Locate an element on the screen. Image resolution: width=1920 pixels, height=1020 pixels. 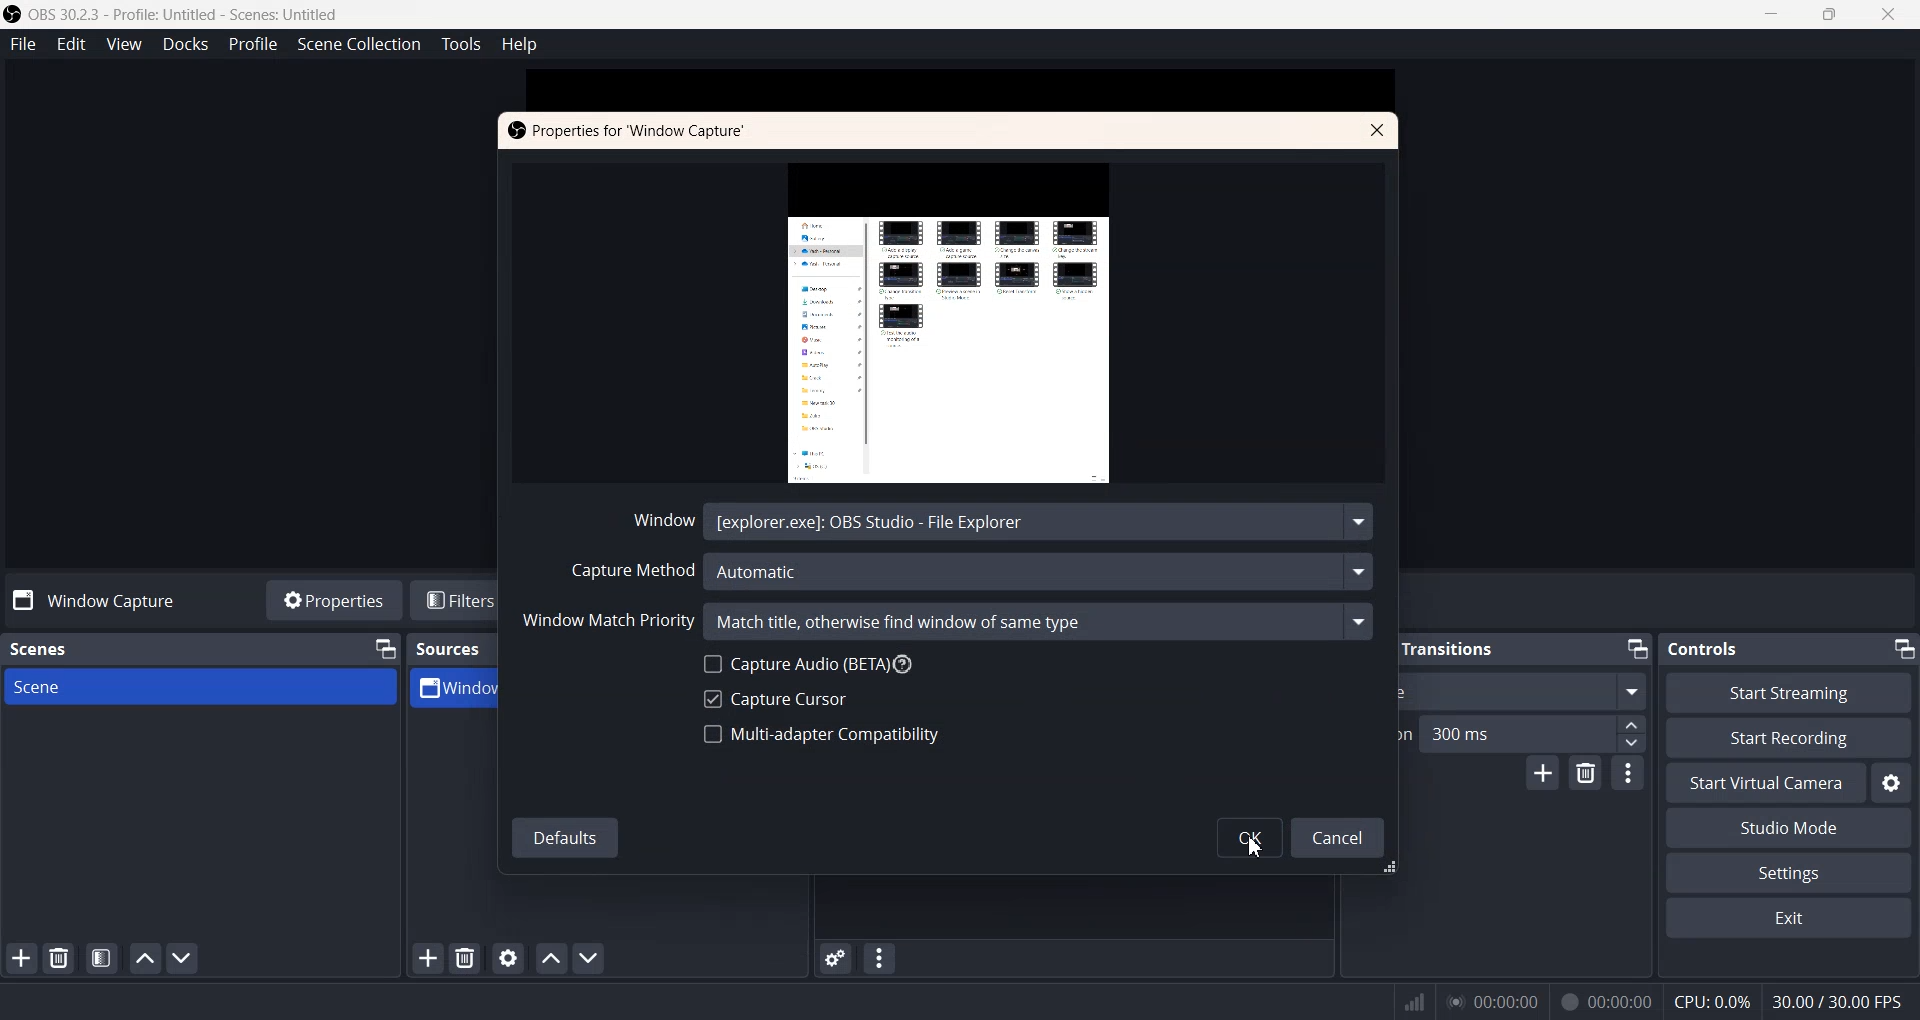
Automatic is located at coordinates (1046, 570).